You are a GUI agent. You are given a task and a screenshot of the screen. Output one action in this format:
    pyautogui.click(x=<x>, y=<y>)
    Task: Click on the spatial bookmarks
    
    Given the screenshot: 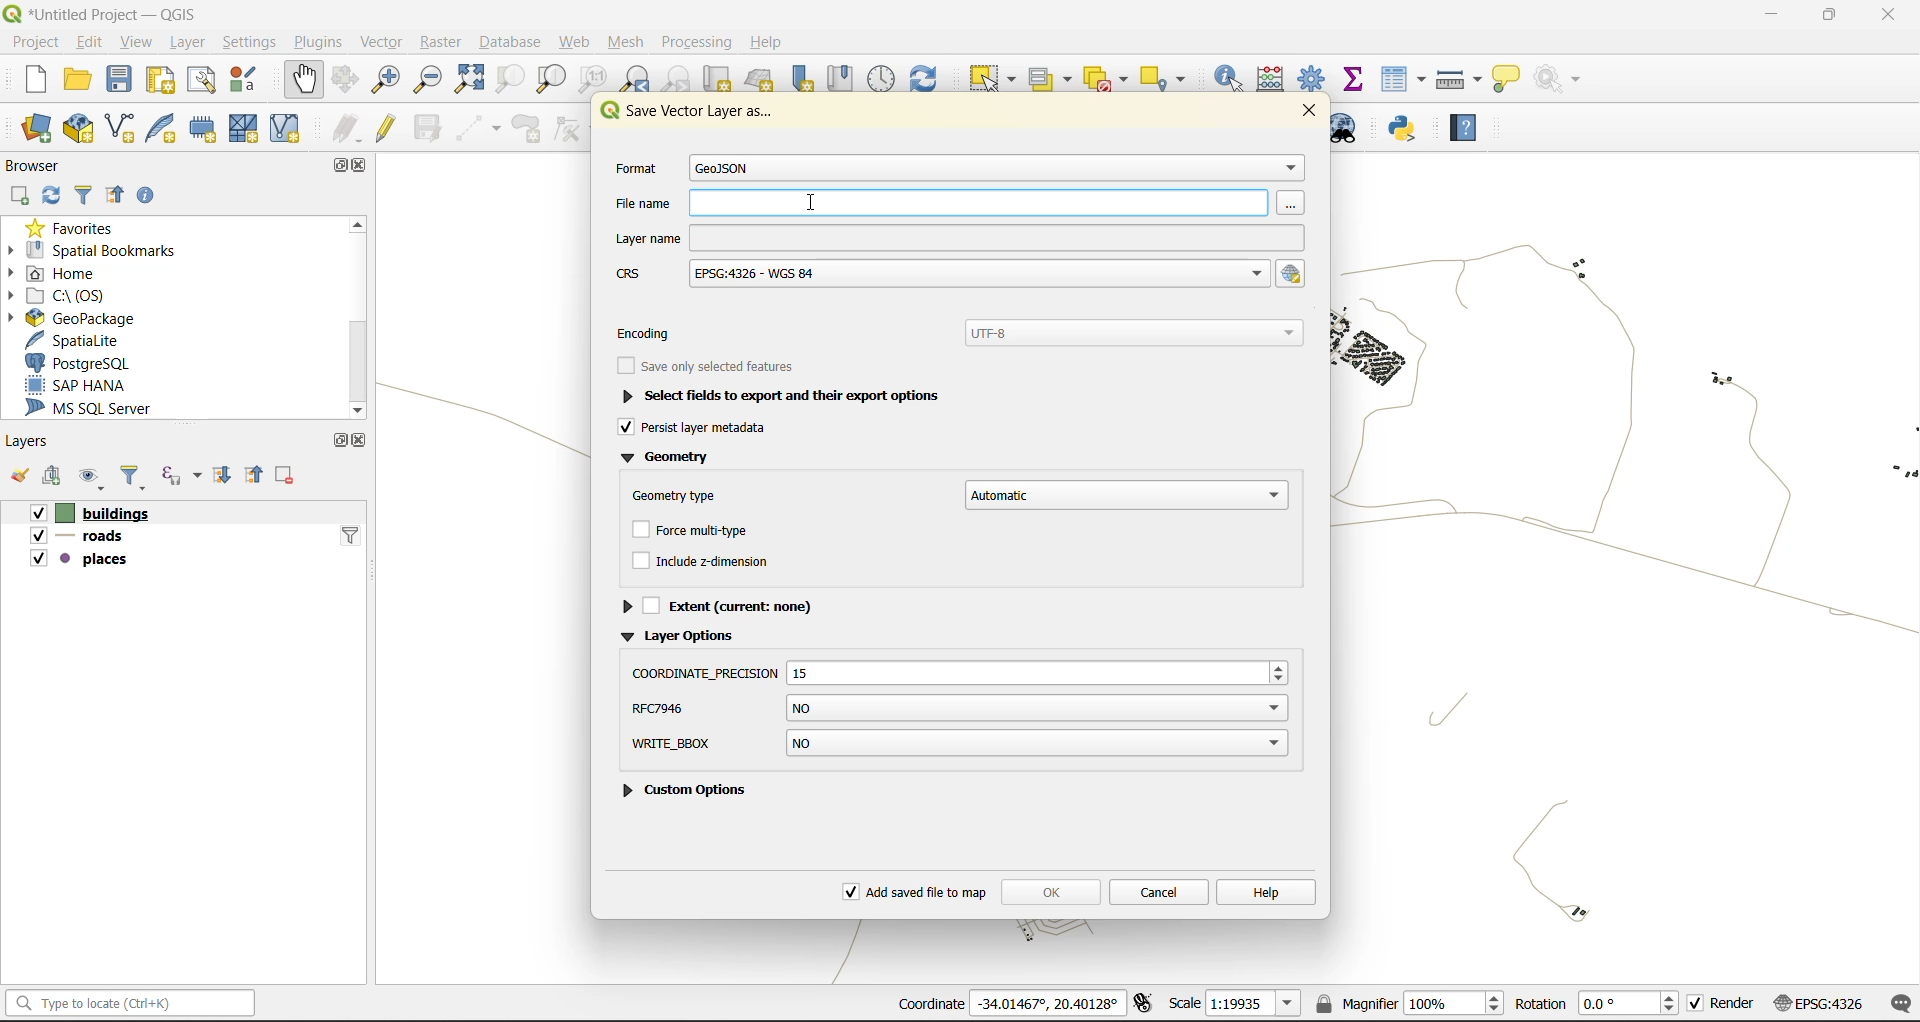 What is the action you would take?
    pyautogui.click(x=103, y=252)
    